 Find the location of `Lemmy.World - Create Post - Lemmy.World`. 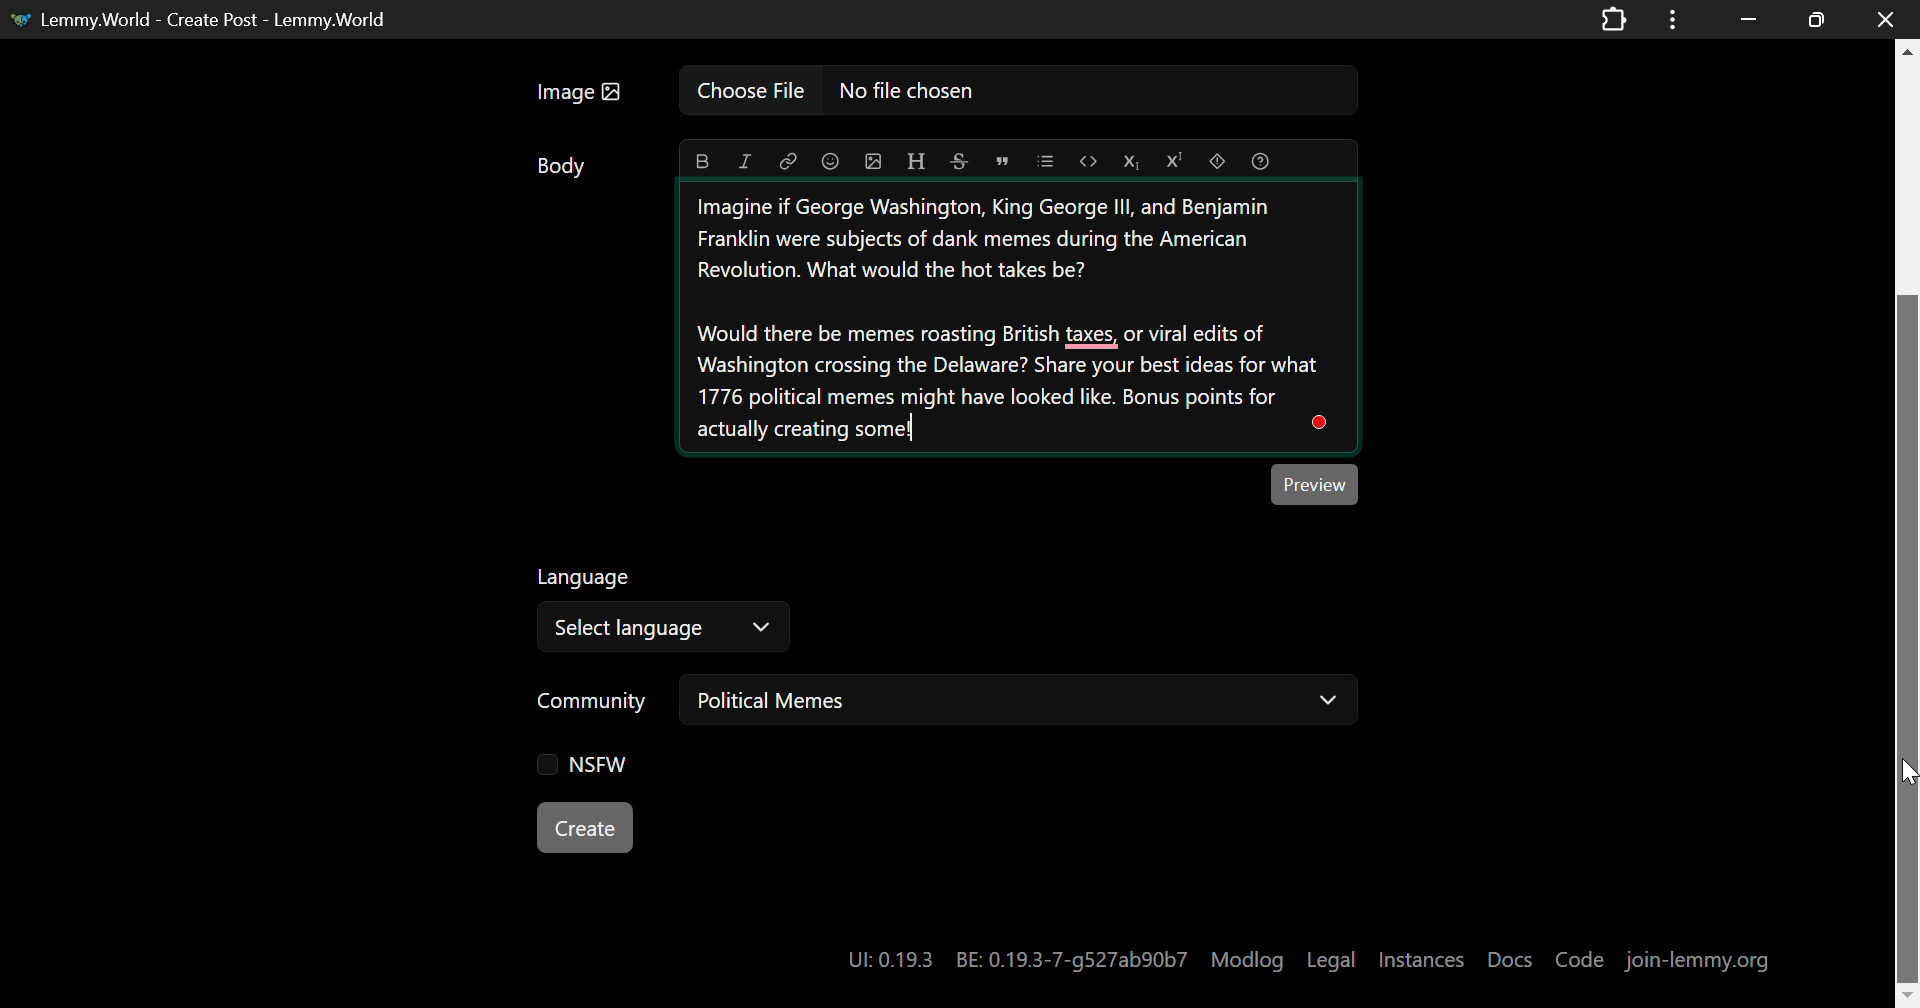

Lemmy.World - Create Post - Lemmy.World is located at coordinates (215, 19).